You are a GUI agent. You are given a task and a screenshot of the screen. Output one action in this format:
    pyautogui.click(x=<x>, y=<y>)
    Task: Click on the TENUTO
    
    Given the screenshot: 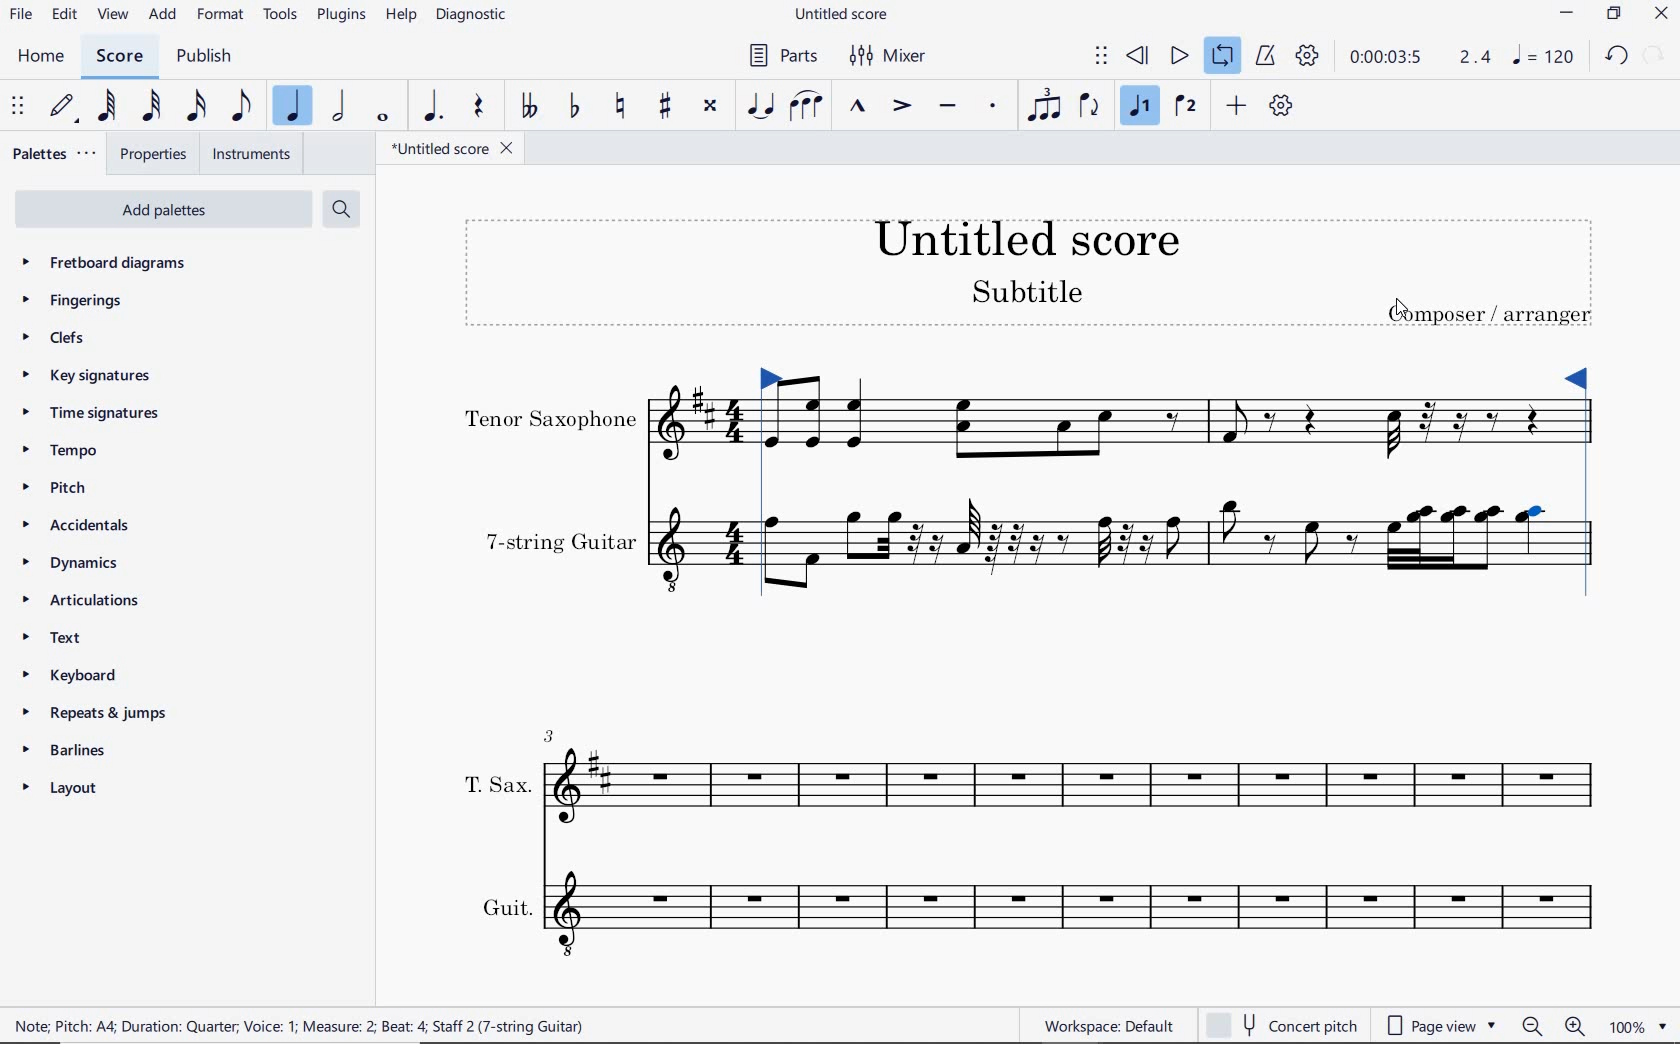 What is the action you would take?
    pyautogui.click(x=947, y=108)
    